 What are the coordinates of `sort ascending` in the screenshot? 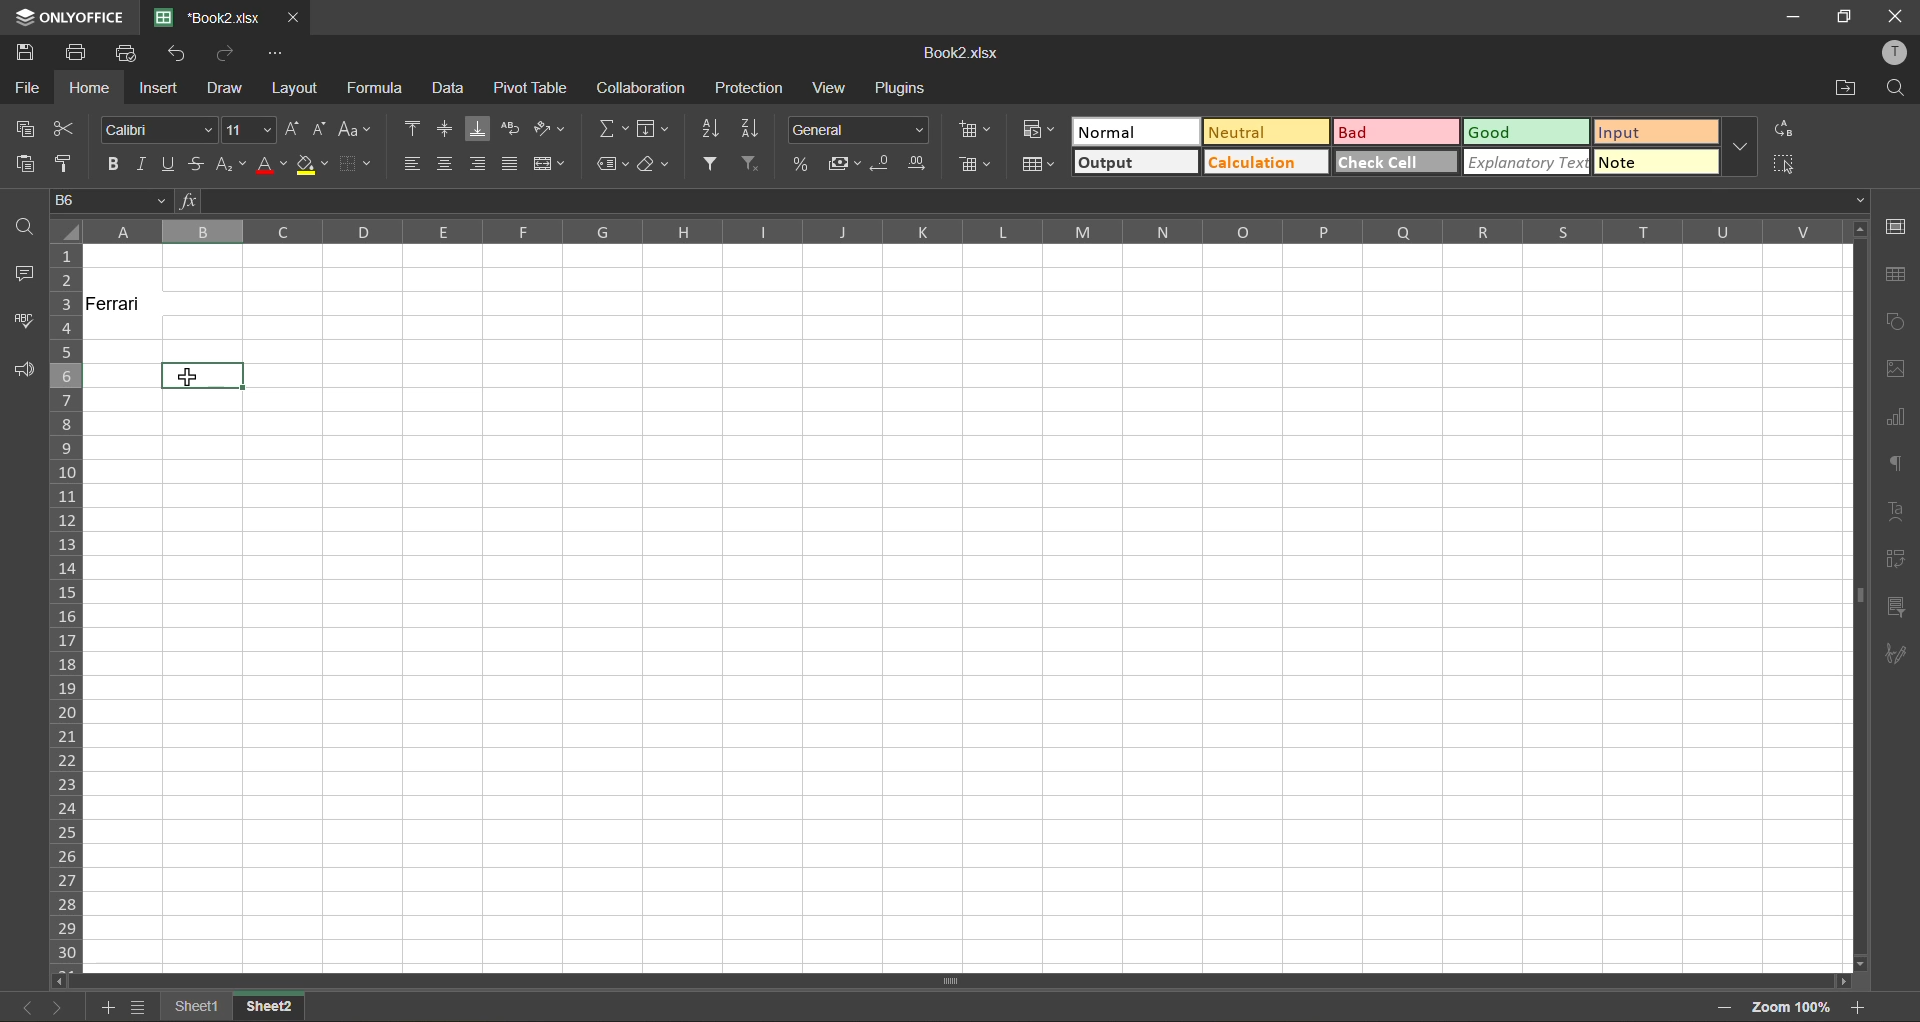 It's located at (710, 130).